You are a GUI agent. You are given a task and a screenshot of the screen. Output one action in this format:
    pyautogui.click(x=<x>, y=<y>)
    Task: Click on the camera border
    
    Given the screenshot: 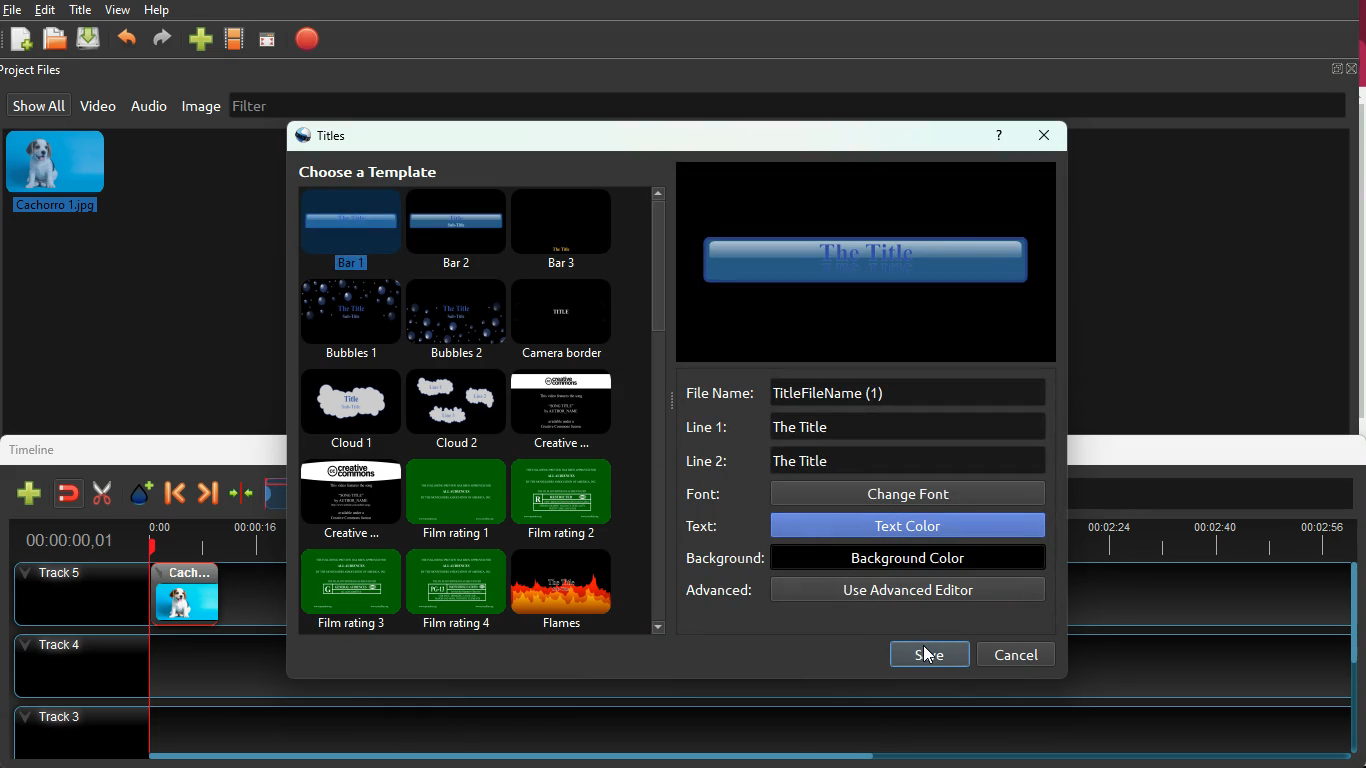 What is the action you would take?
    pyautogui.click(x=561, y=321)
    